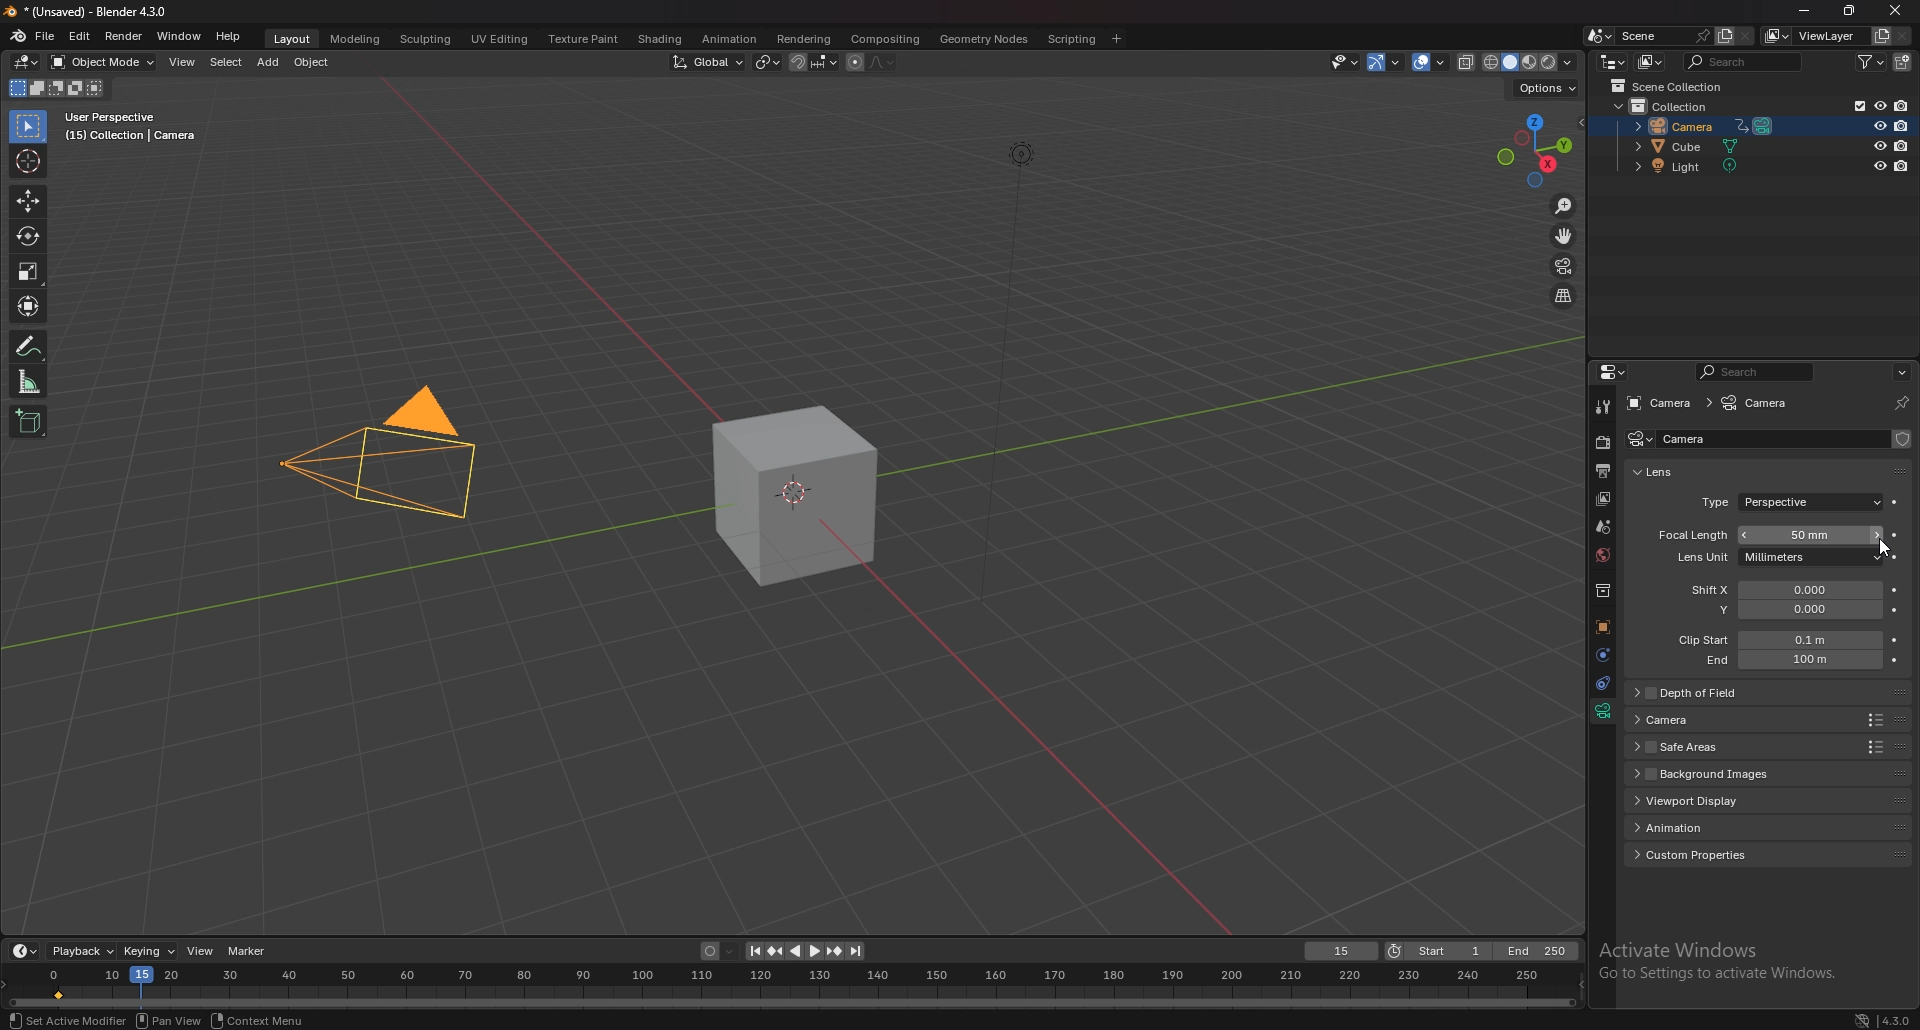 Image resolution: width=1920 pixels, height=1030 pixels. What do you see at coordinates (229, 37) in the screenshot?
I see `help` at bounding box center [229, 37].